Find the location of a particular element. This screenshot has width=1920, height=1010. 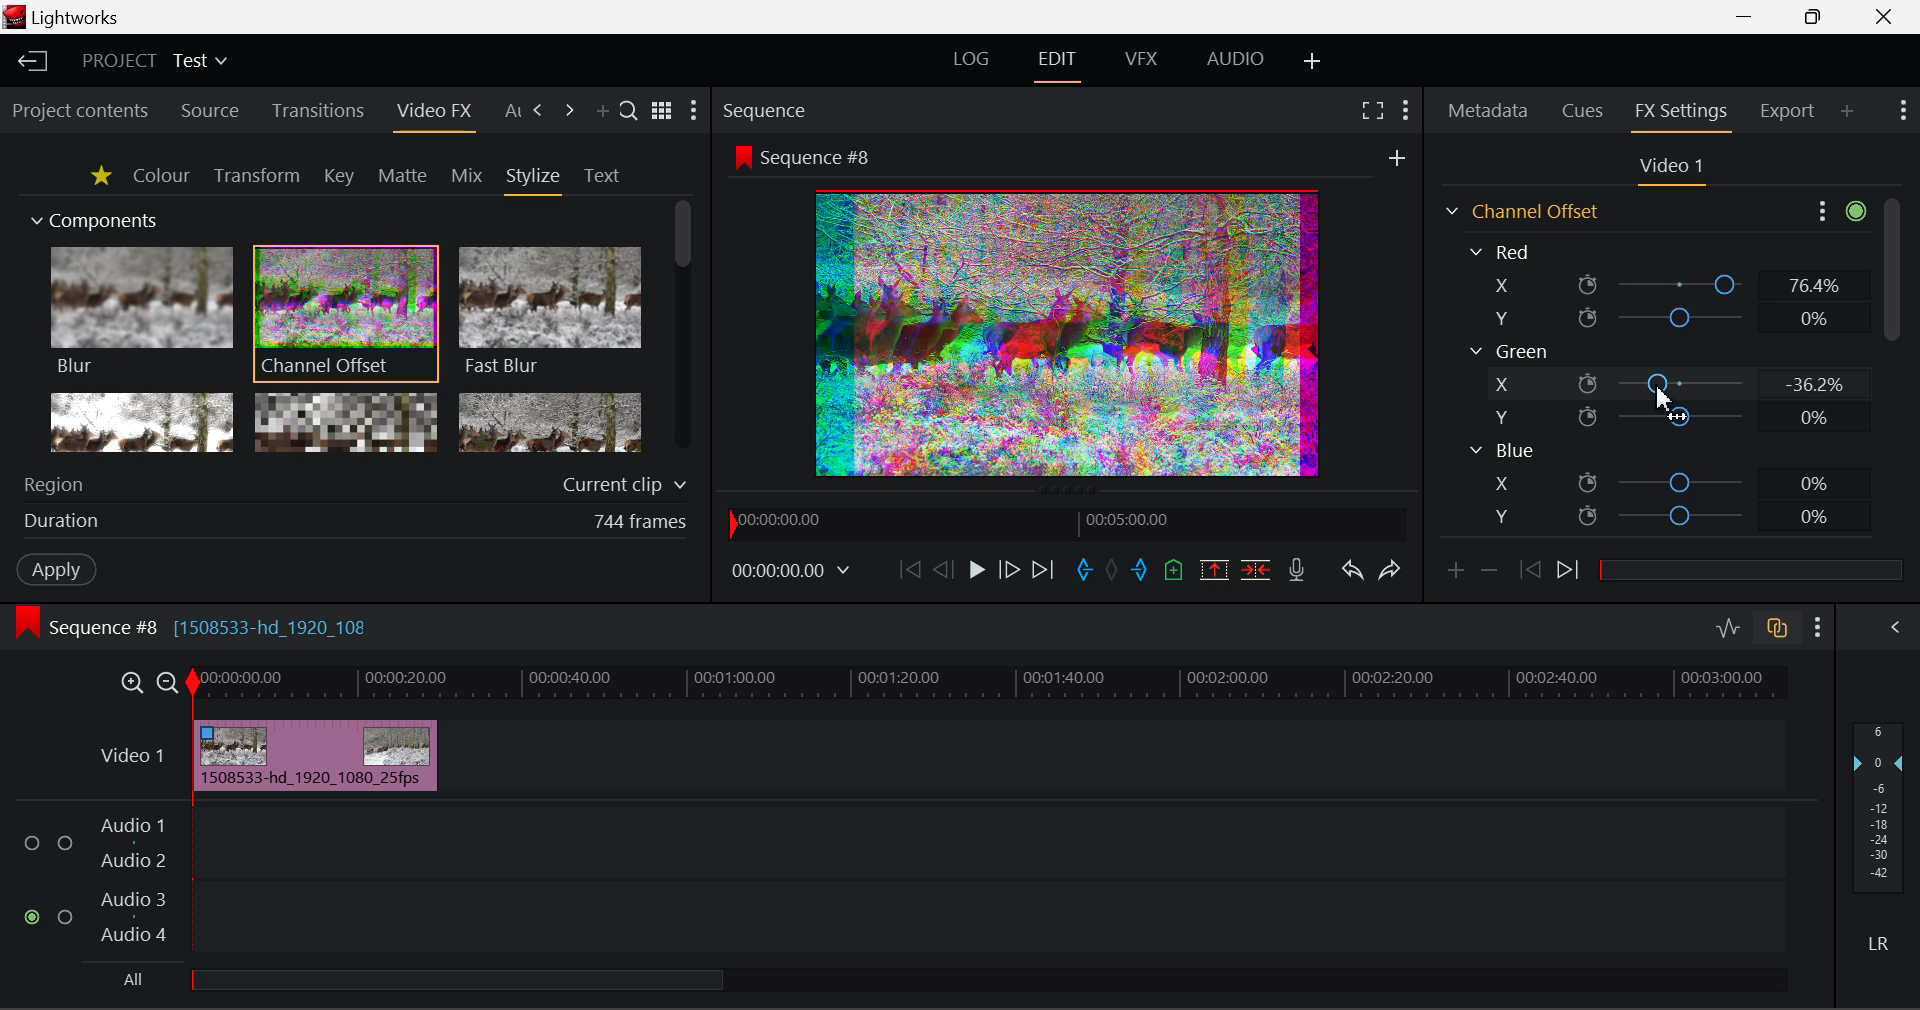

Decibel Level is located at coordinates (1880, 835).